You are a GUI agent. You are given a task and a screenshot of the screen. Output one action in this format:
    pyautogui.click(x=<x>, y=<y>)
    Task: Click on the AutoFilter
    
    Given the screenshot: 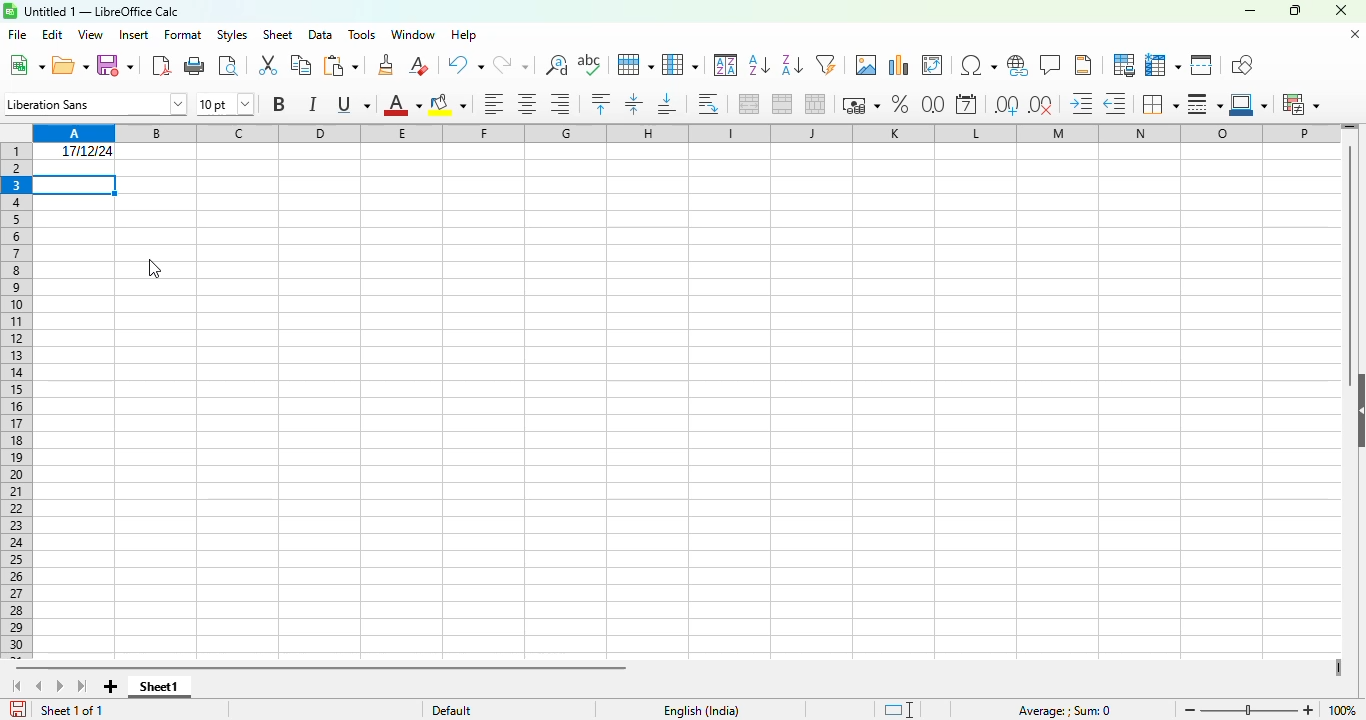 What is the action you would take?
    pyautogui.click(x=826, y=64)
    